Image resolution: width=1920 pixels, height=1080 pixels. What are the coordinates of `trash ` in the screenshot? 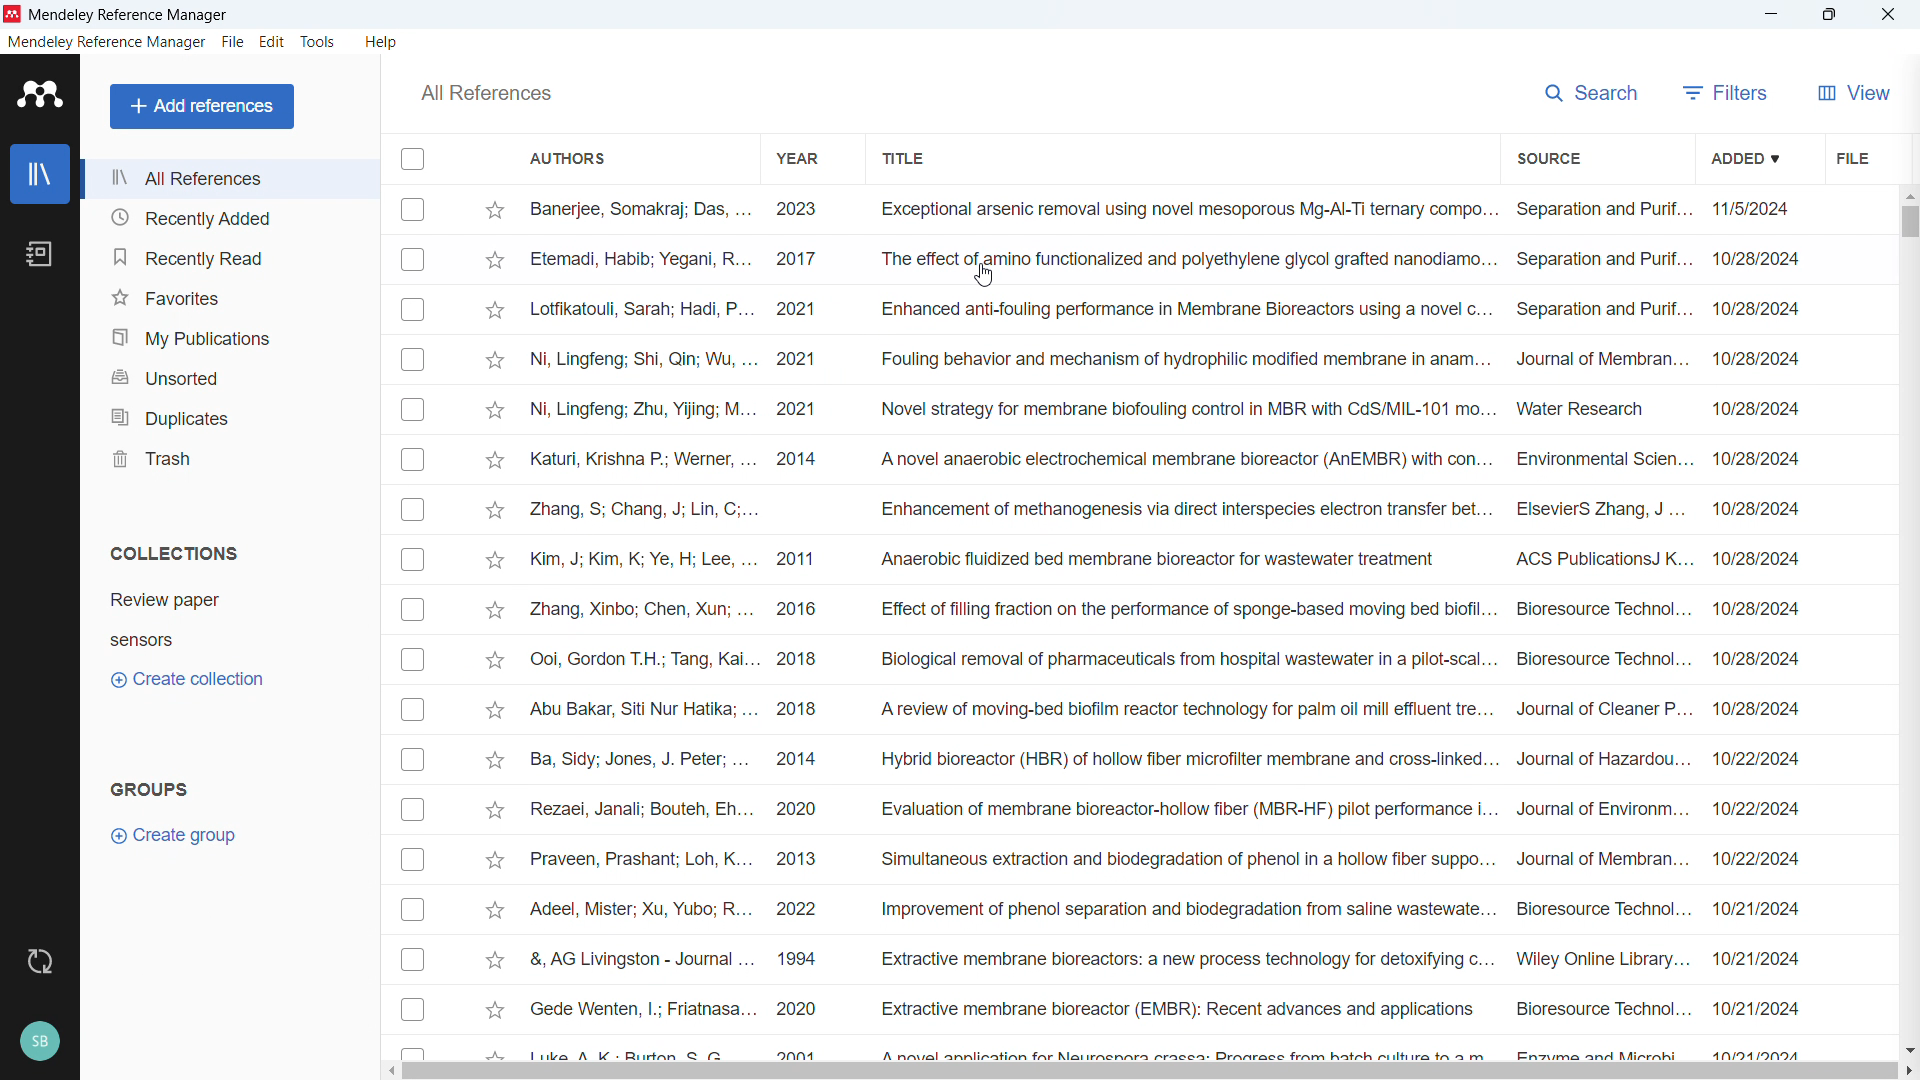 It's located at (227, 456).